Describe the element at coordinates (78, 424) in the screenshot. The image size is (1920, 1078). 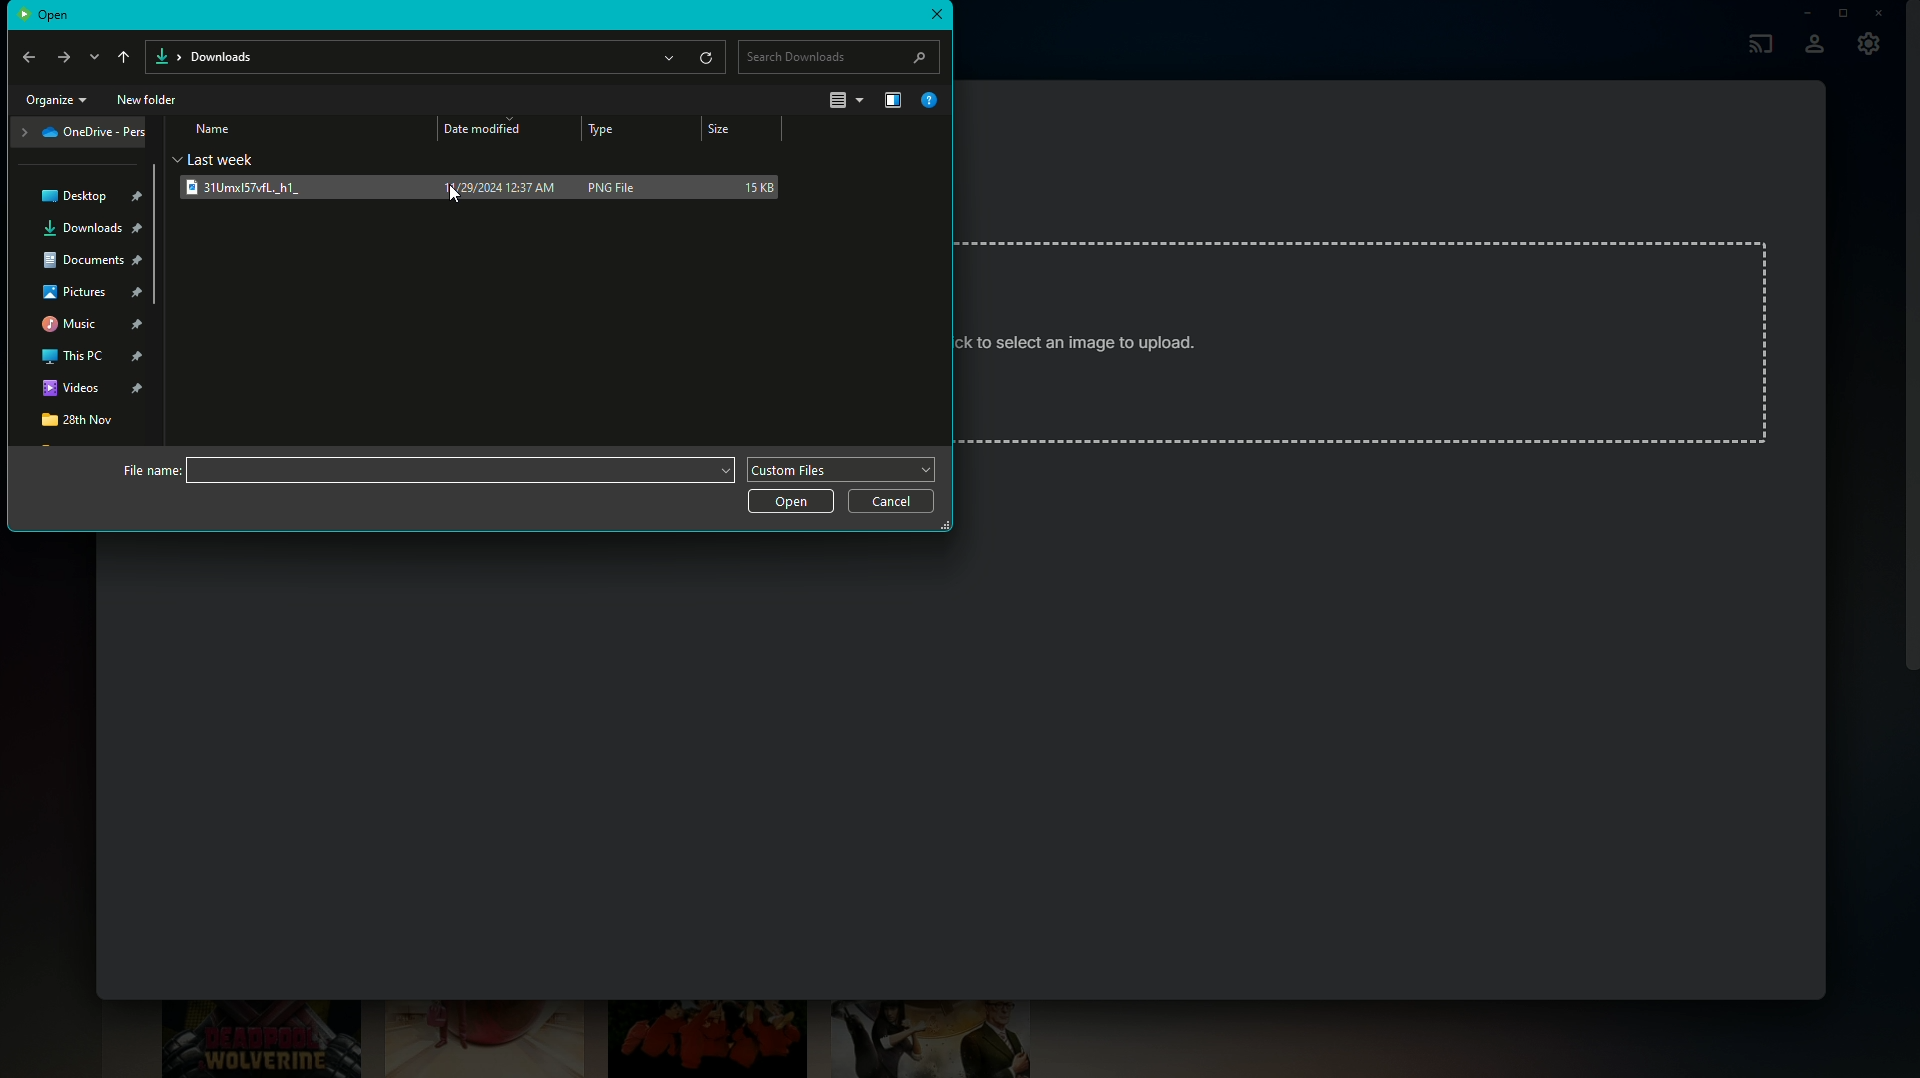
I see `28th Nov` at that location.